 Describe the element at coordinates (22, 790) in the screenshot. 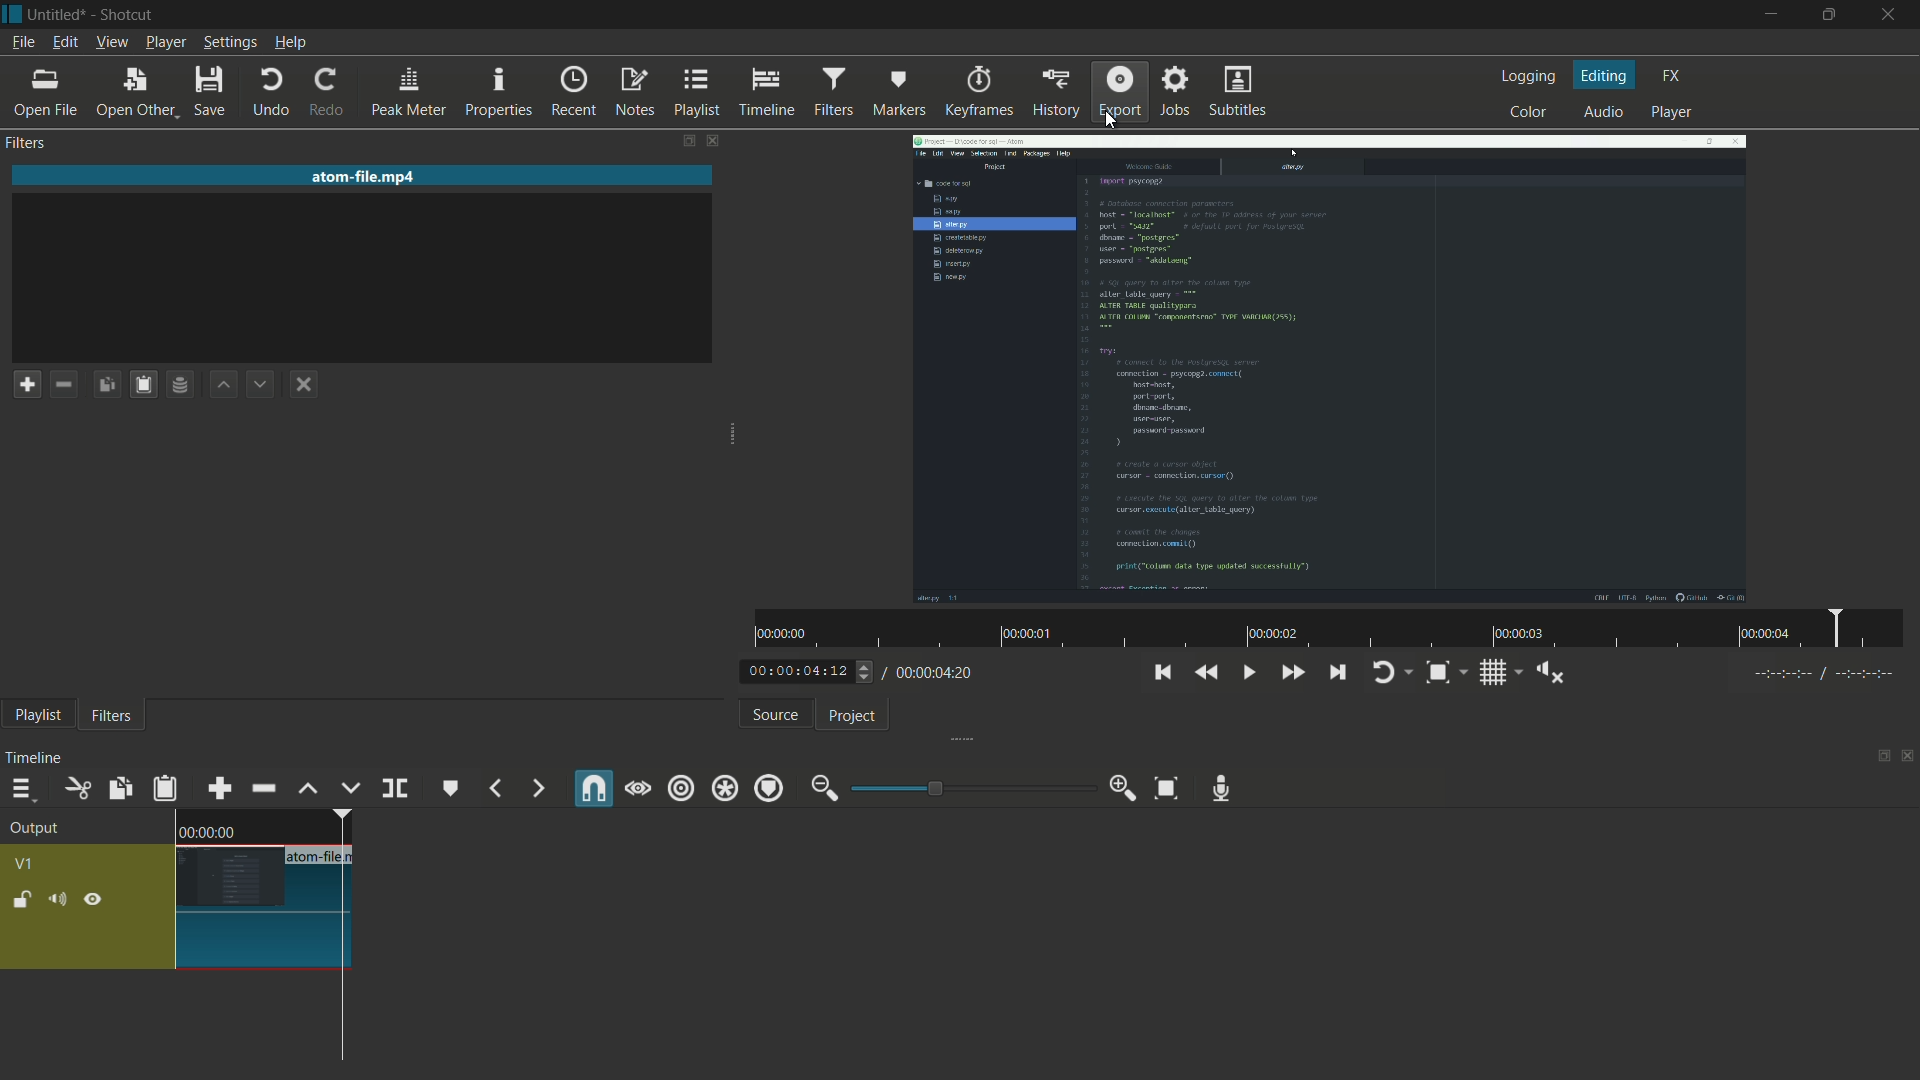

I see `timeline menu` at that location.